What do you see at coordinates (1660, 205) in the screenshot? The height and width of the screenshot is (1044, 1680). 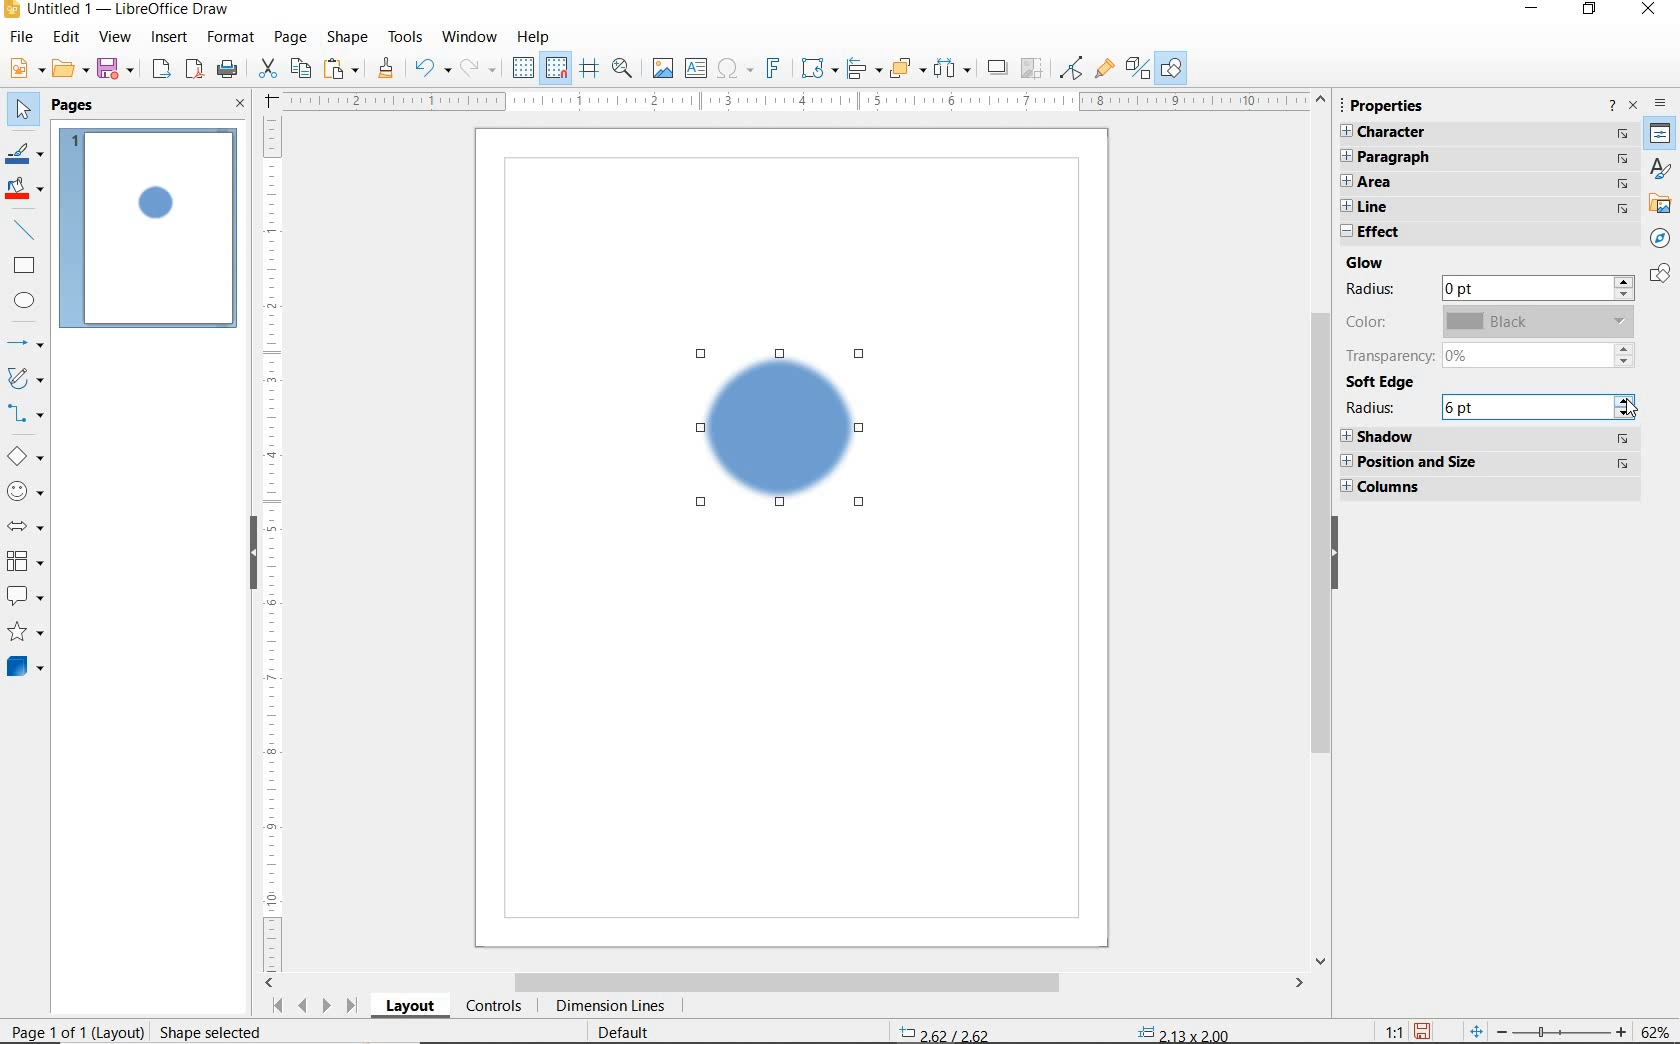 I see `Gallery` at bounding box center [1660, 205].